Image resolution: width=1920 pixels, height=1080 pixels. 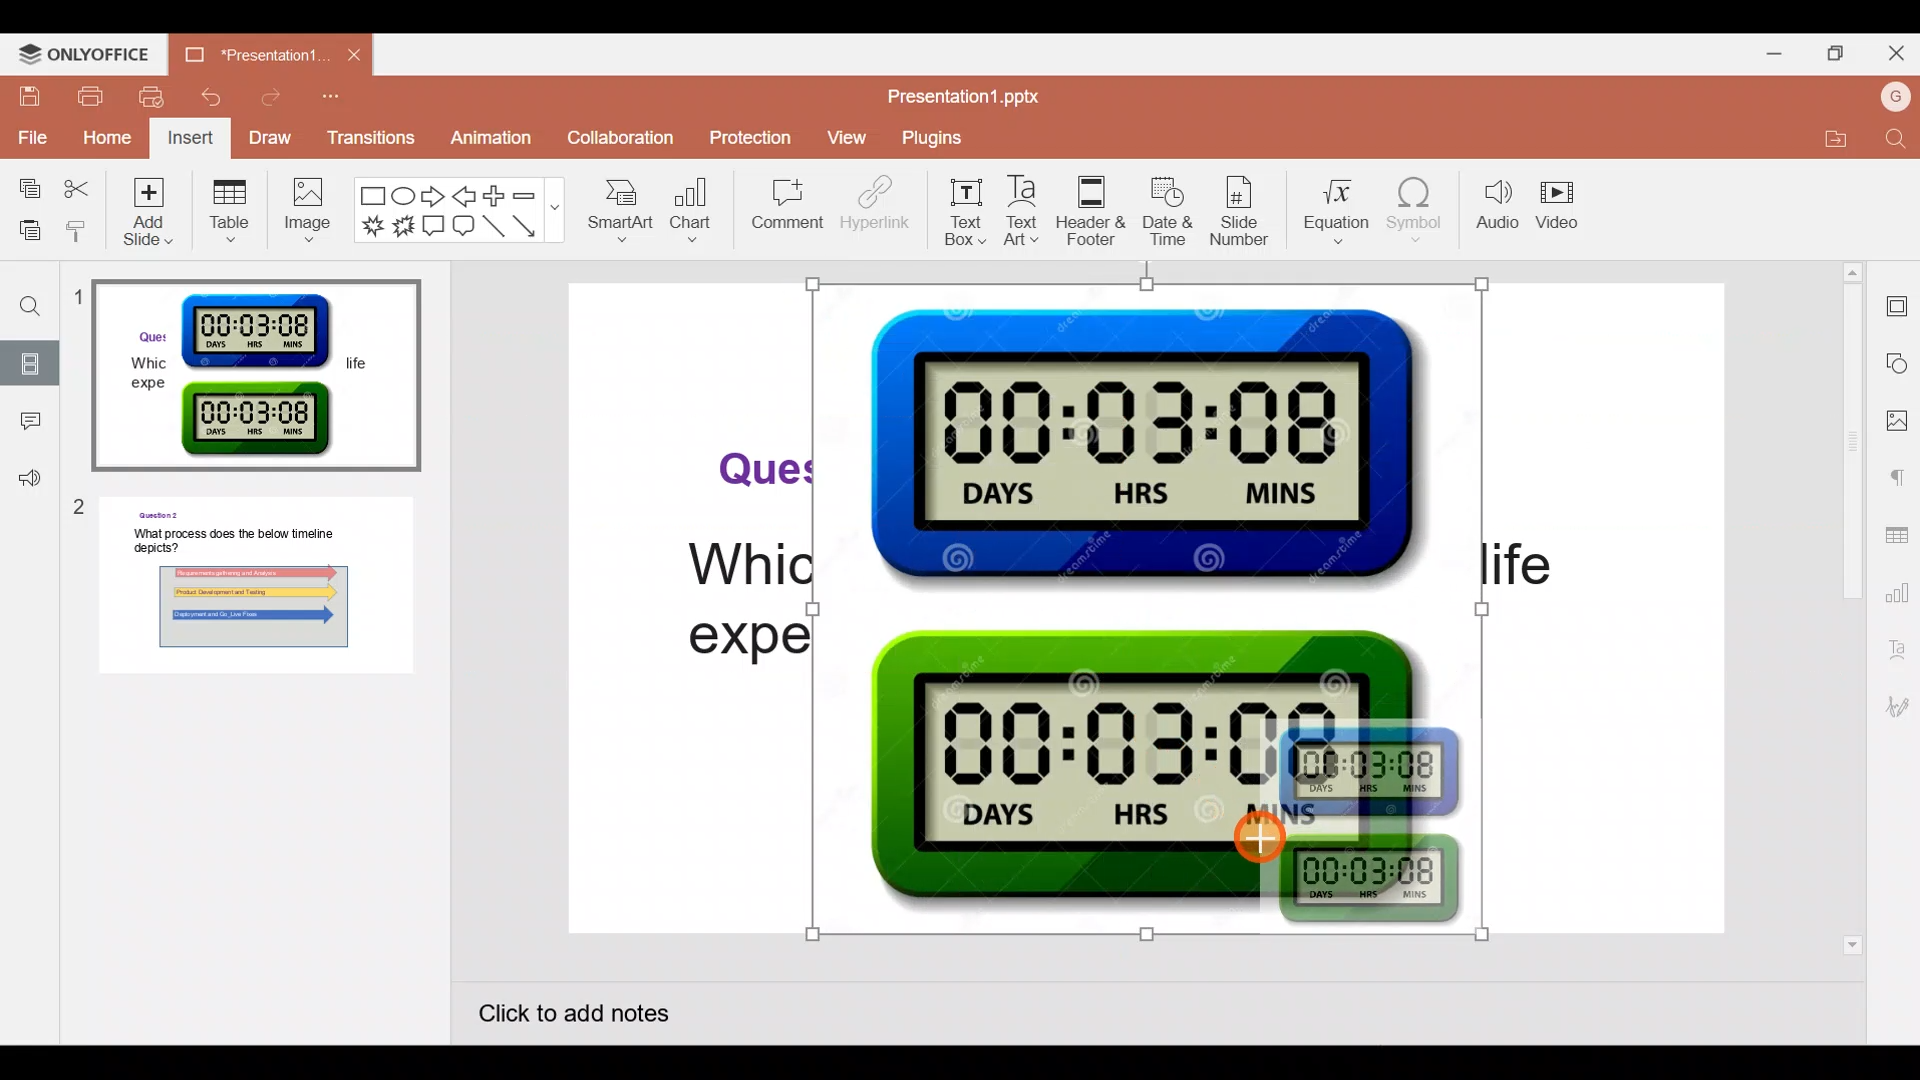 What do you see at coordinates (32, 363) in the screenshot?
I see `Slides` at bounding box center [32, 363].